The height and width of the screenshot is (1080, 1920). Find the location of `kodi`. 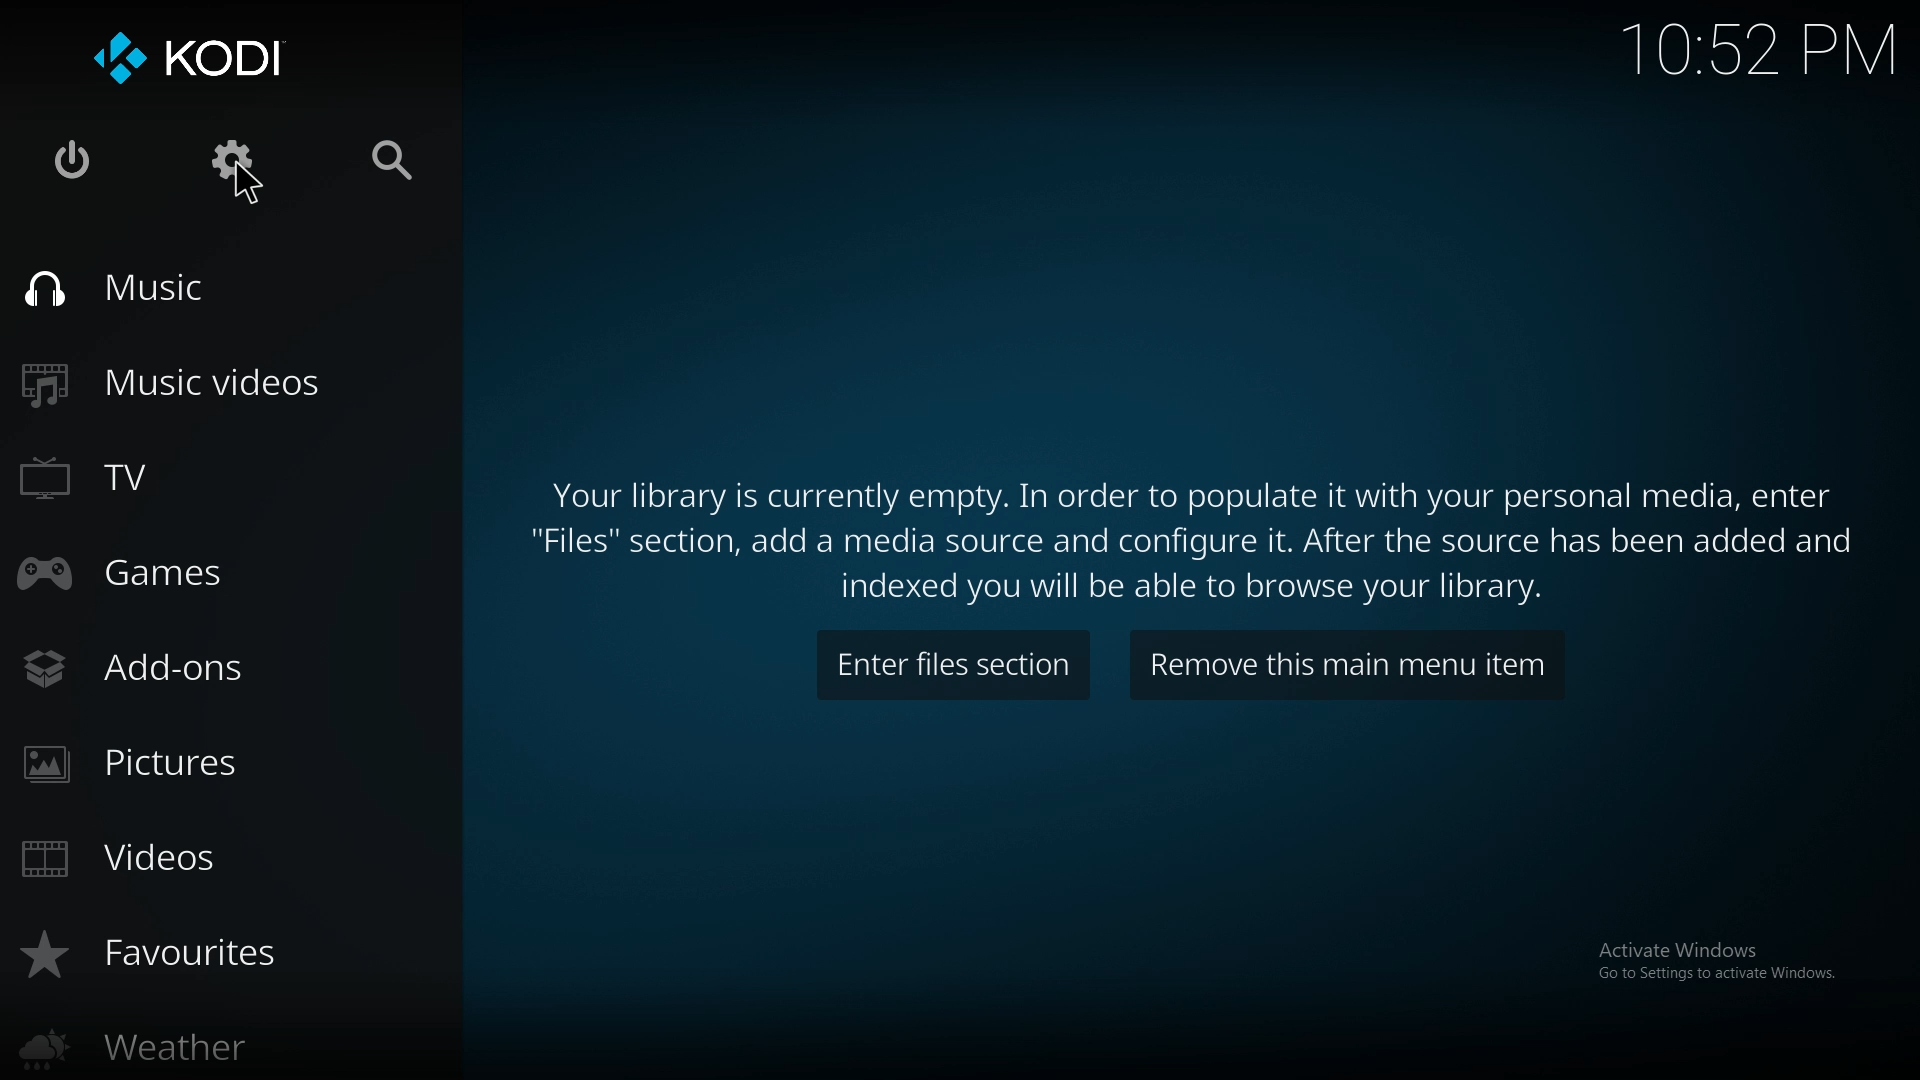

kodi is located at coordinates (201, 59).